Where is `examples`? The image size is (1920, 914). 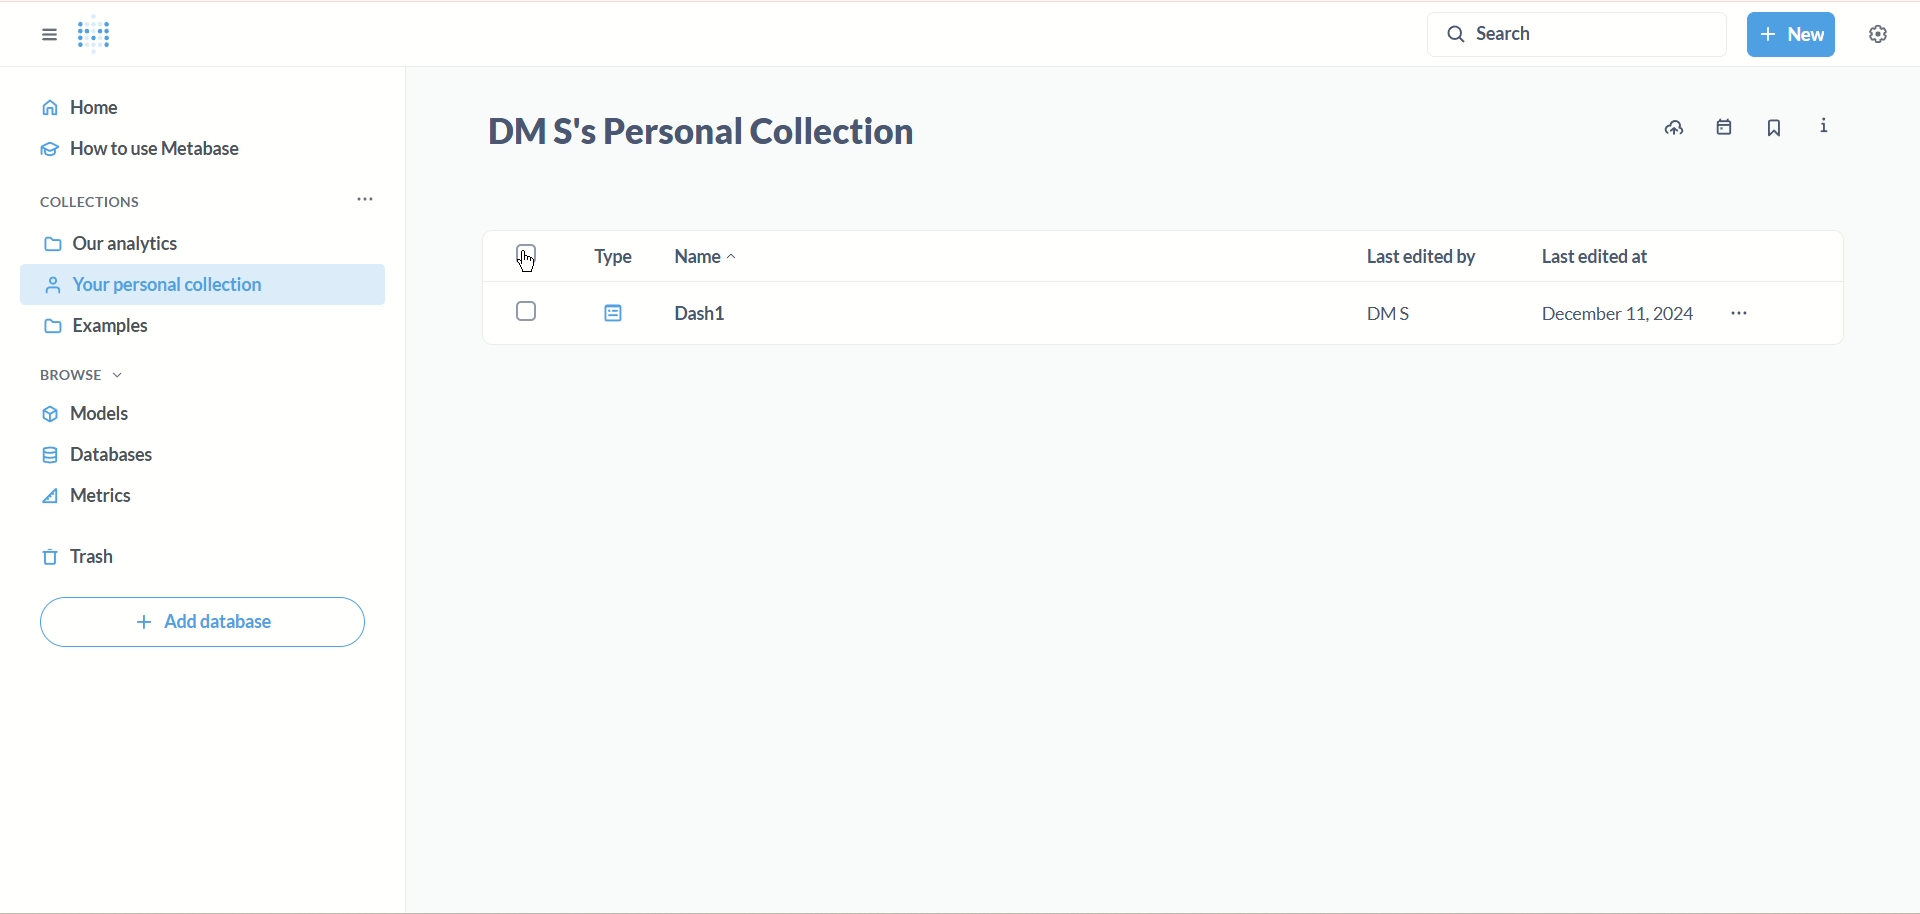 examples is located at coordinates (101, 325).